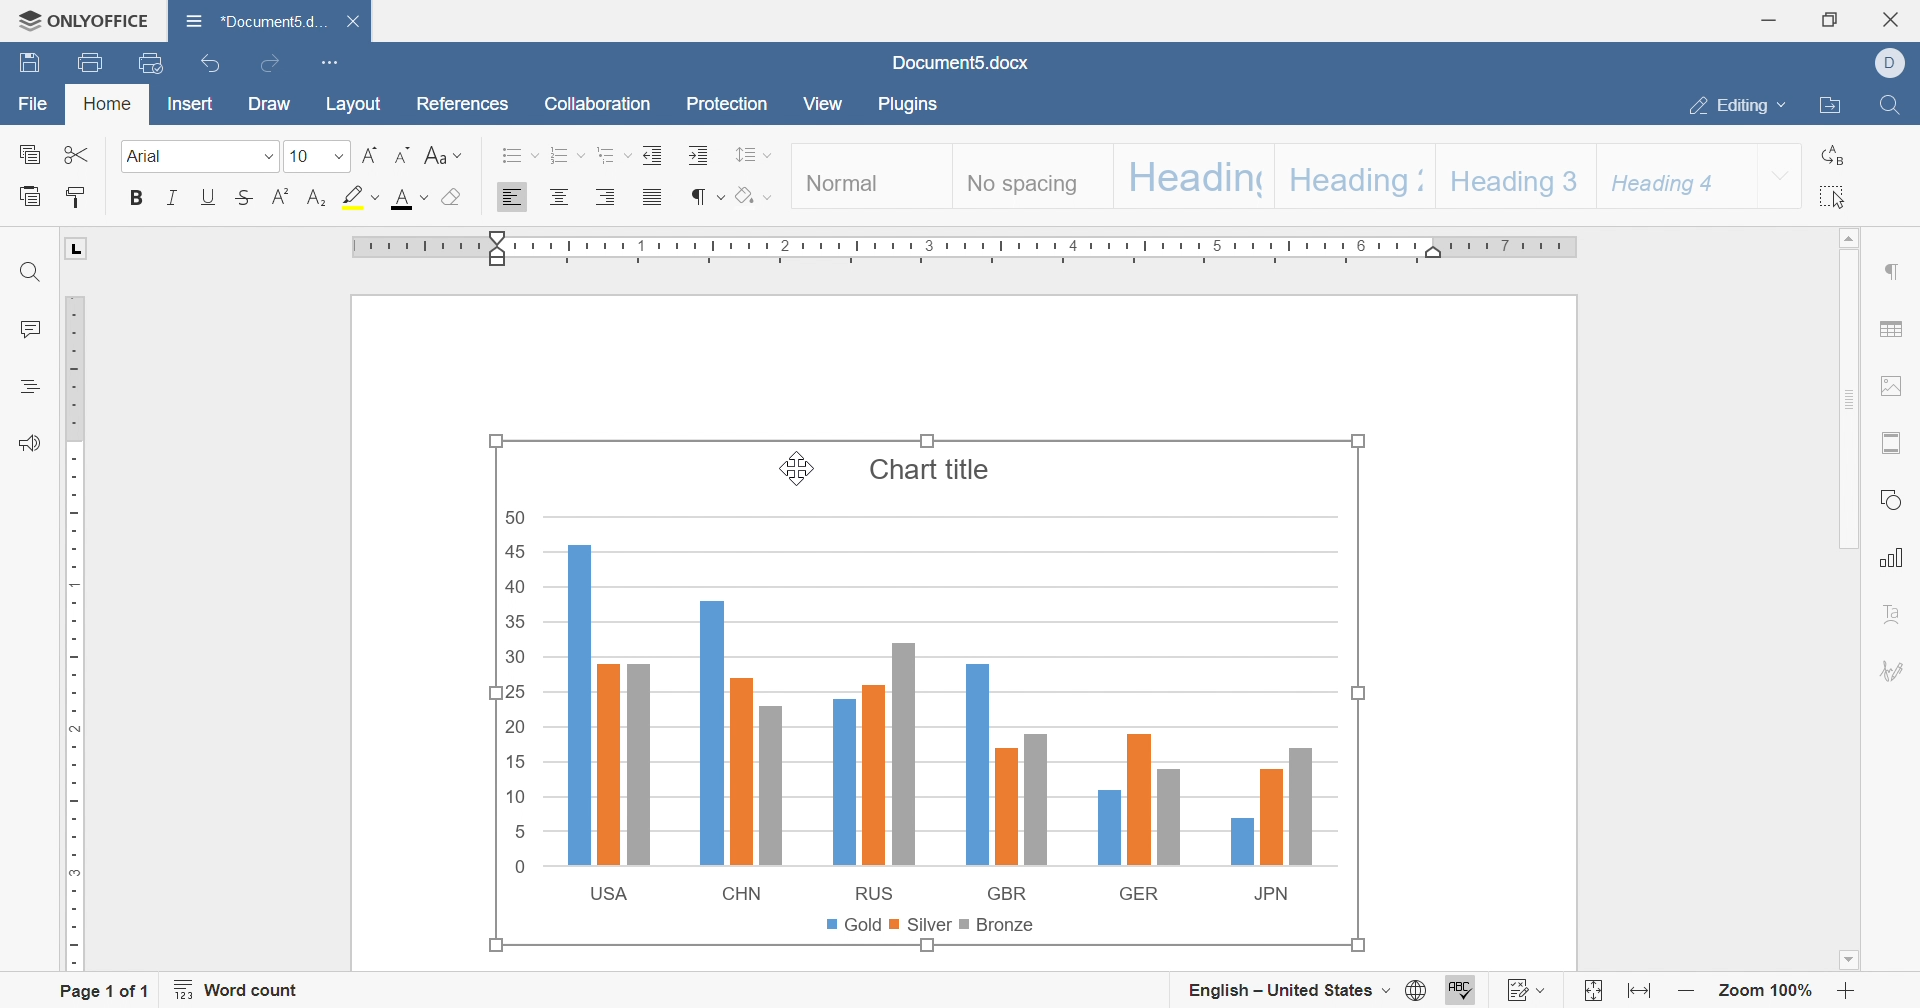 This screenshot has width=1920, height=1008. Describe the element at coordinates (270, 62) in the screenshot. I see `redo` at that location.